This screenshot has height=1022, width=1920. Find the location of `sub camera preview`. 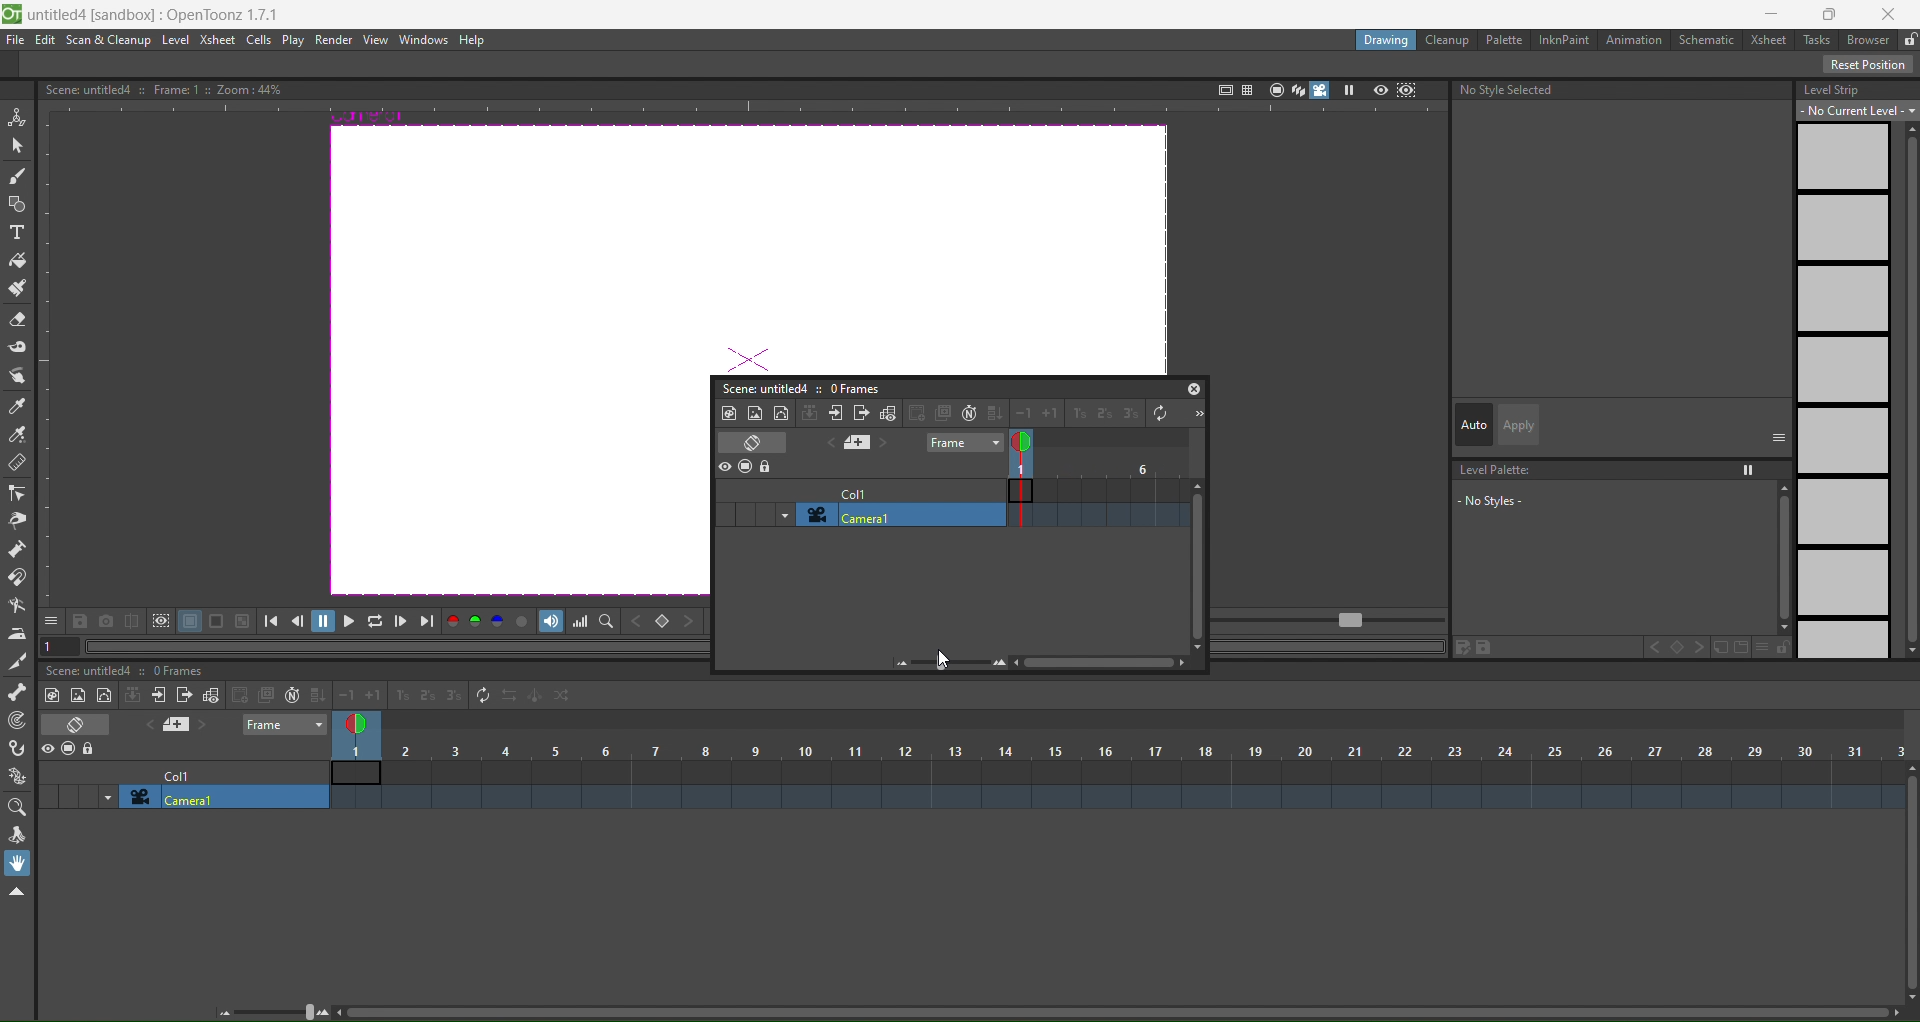

sub camera preview is located at coordinates (1407, 90).